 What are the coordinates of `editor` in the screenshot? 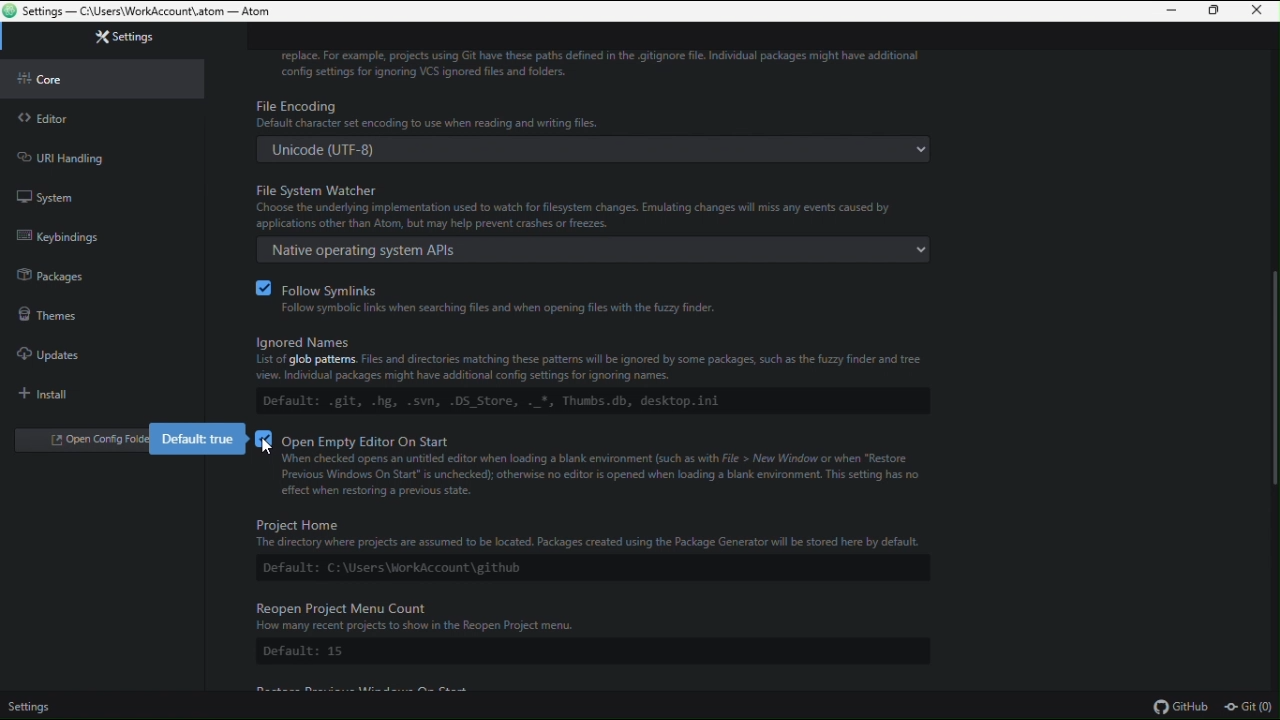 It's located at (76, 122).